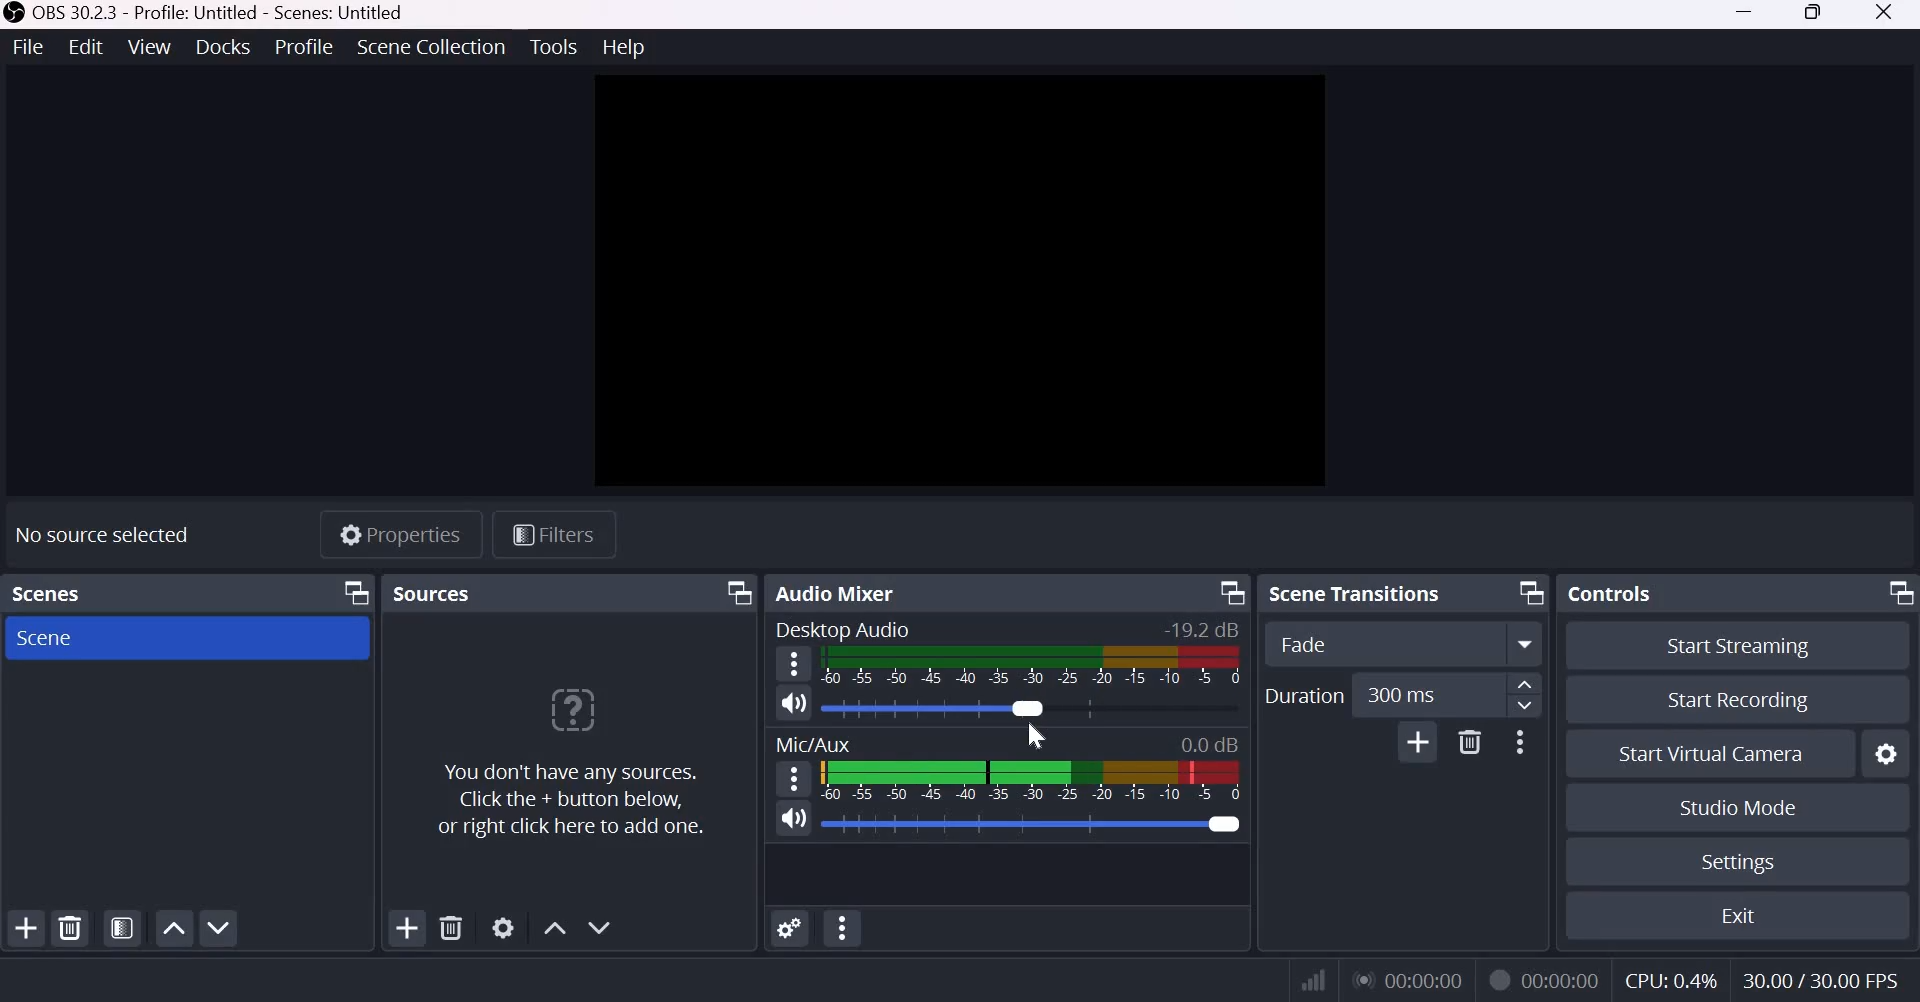  I want to click on Audio Mixer, so click(846, 591).